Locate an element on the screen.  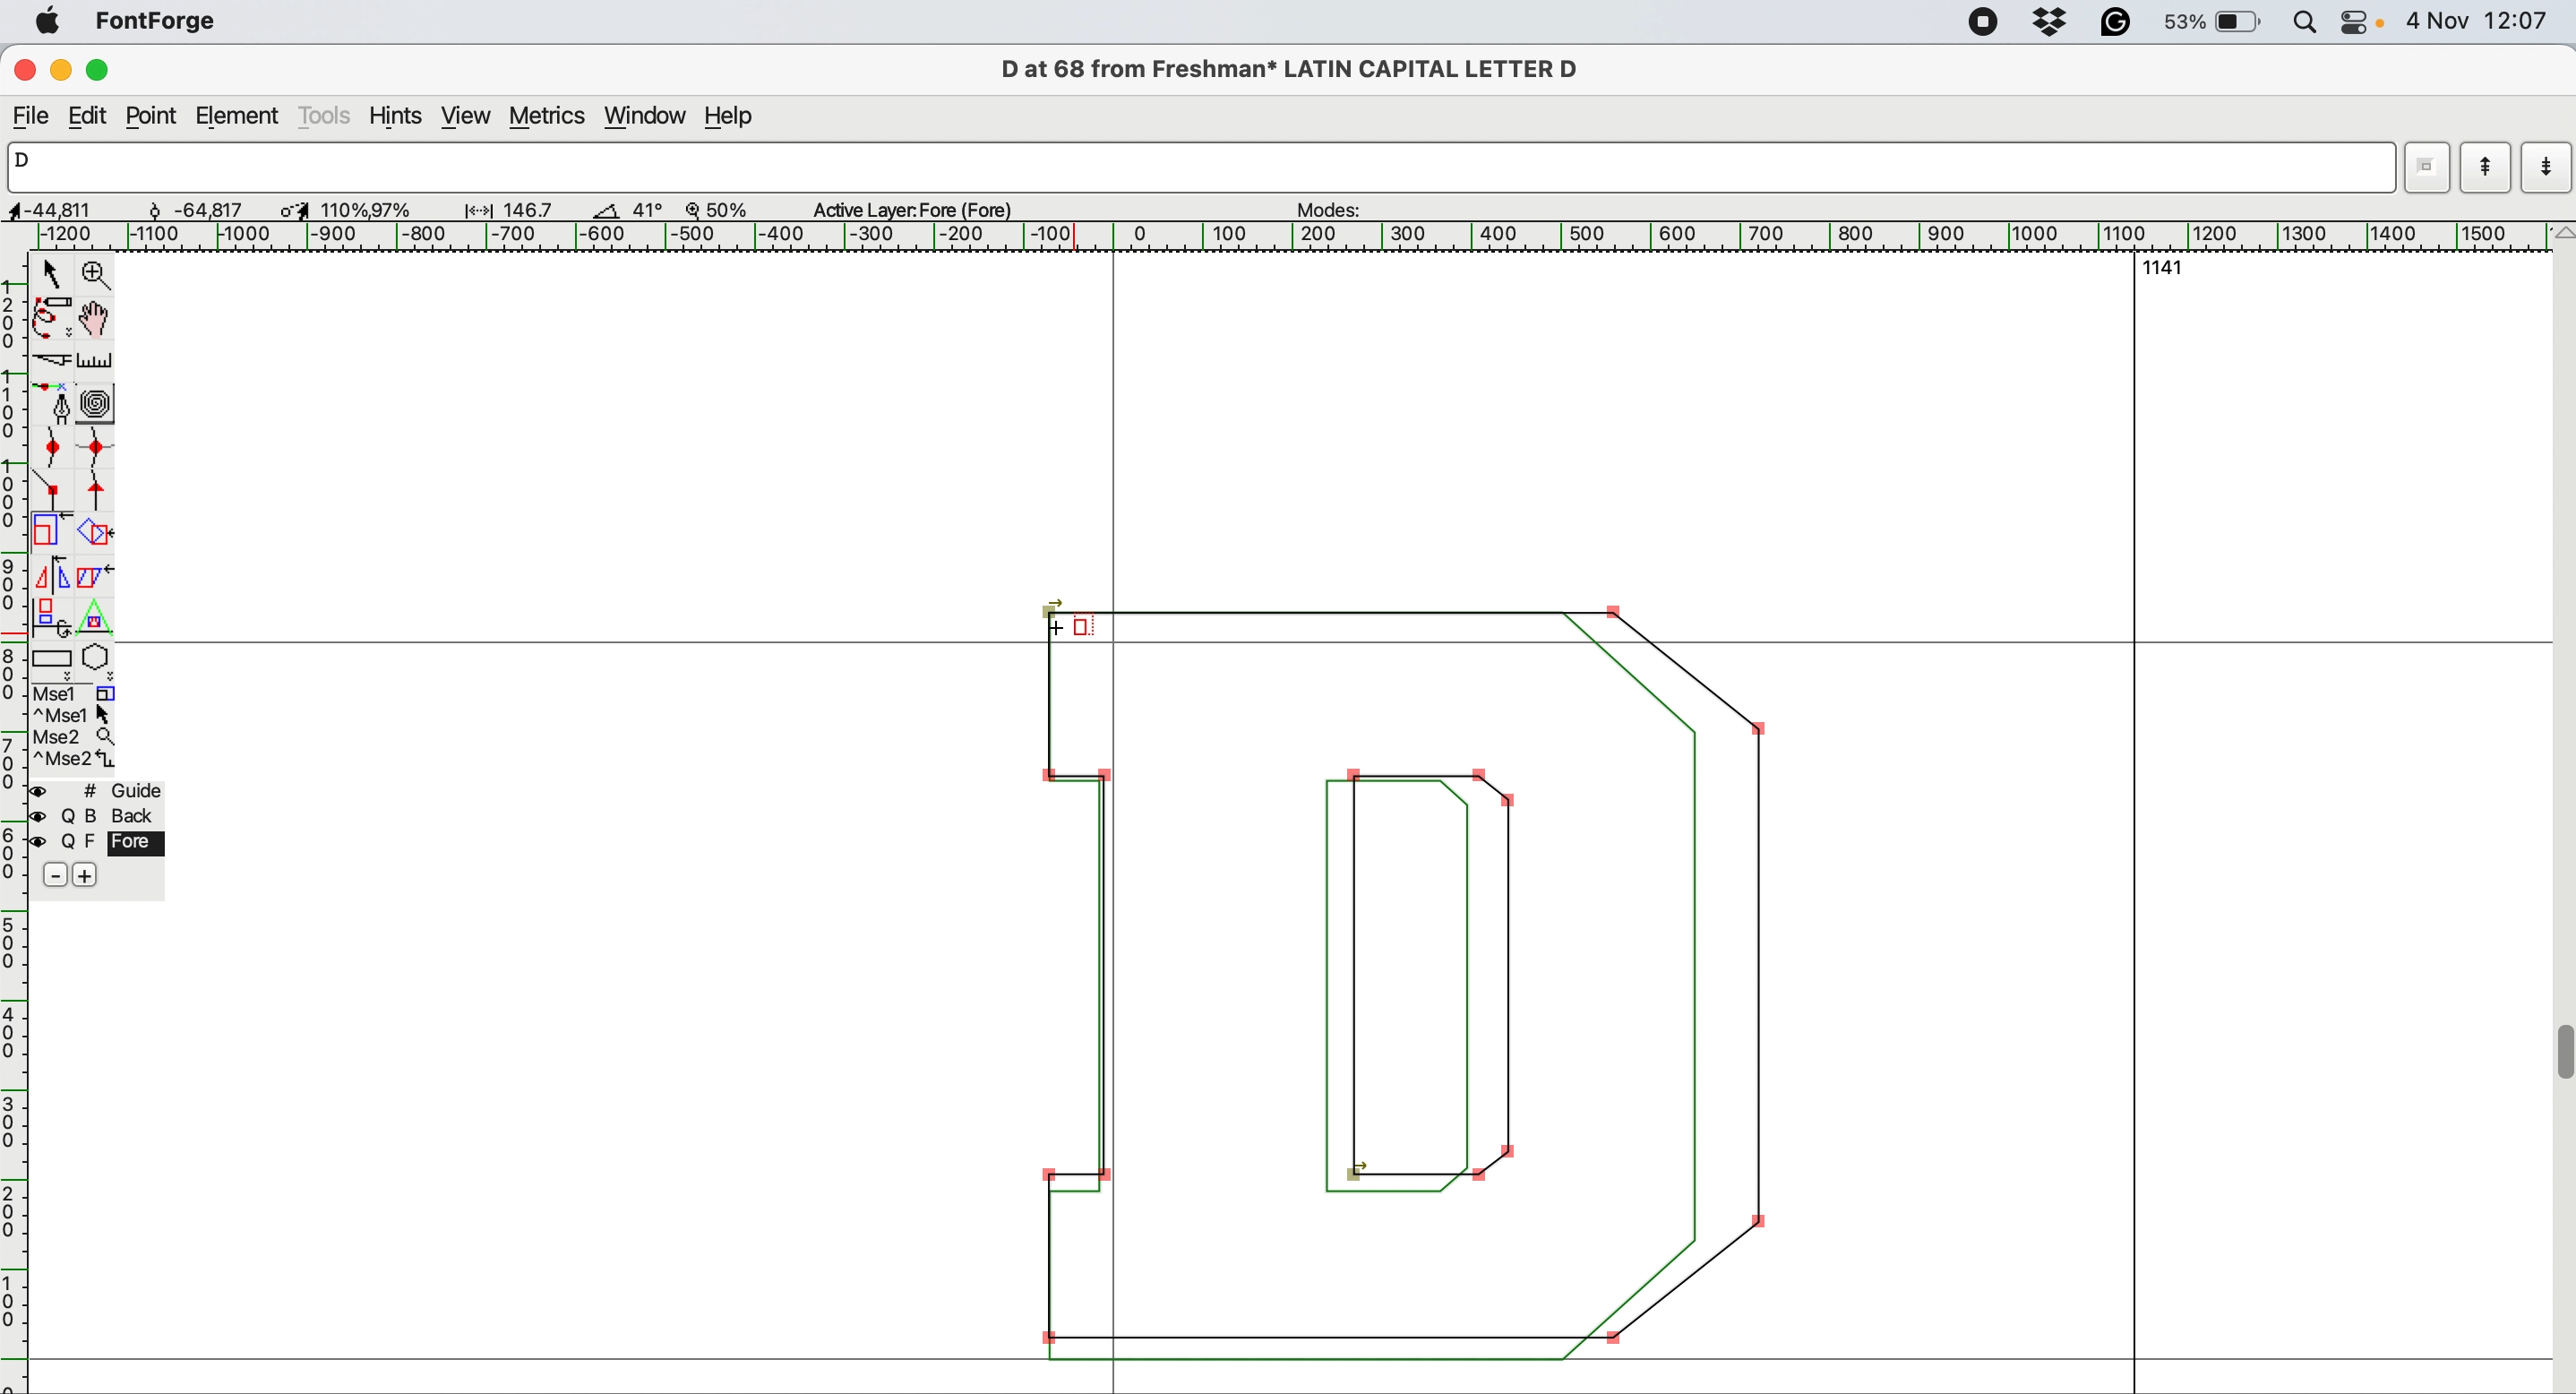
Msel 1 is located at coordinates (86, 692).